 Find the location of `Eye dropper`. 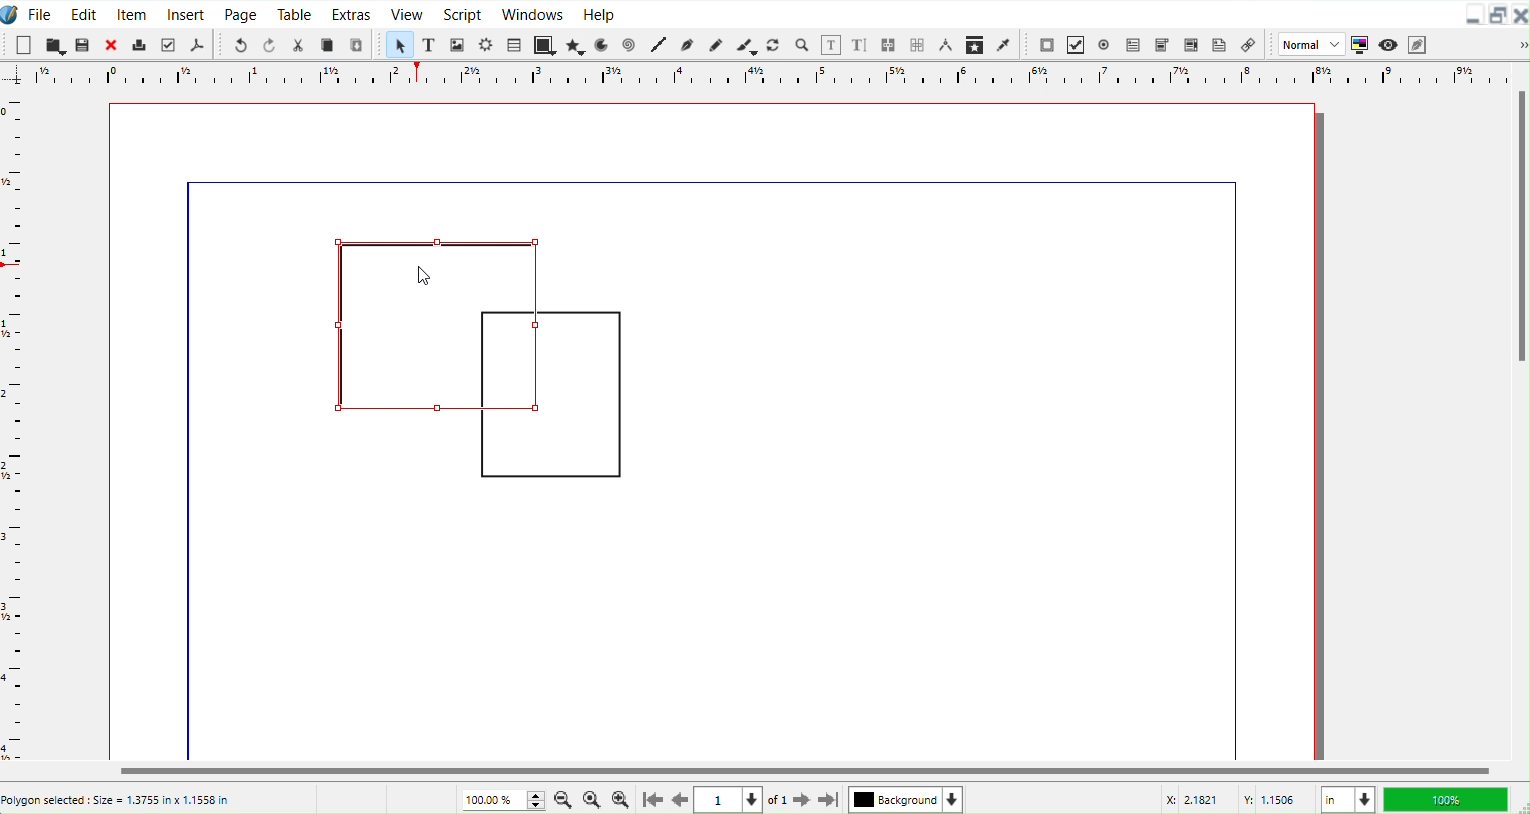

Eye dropper is located at coordinates (1004, 44).